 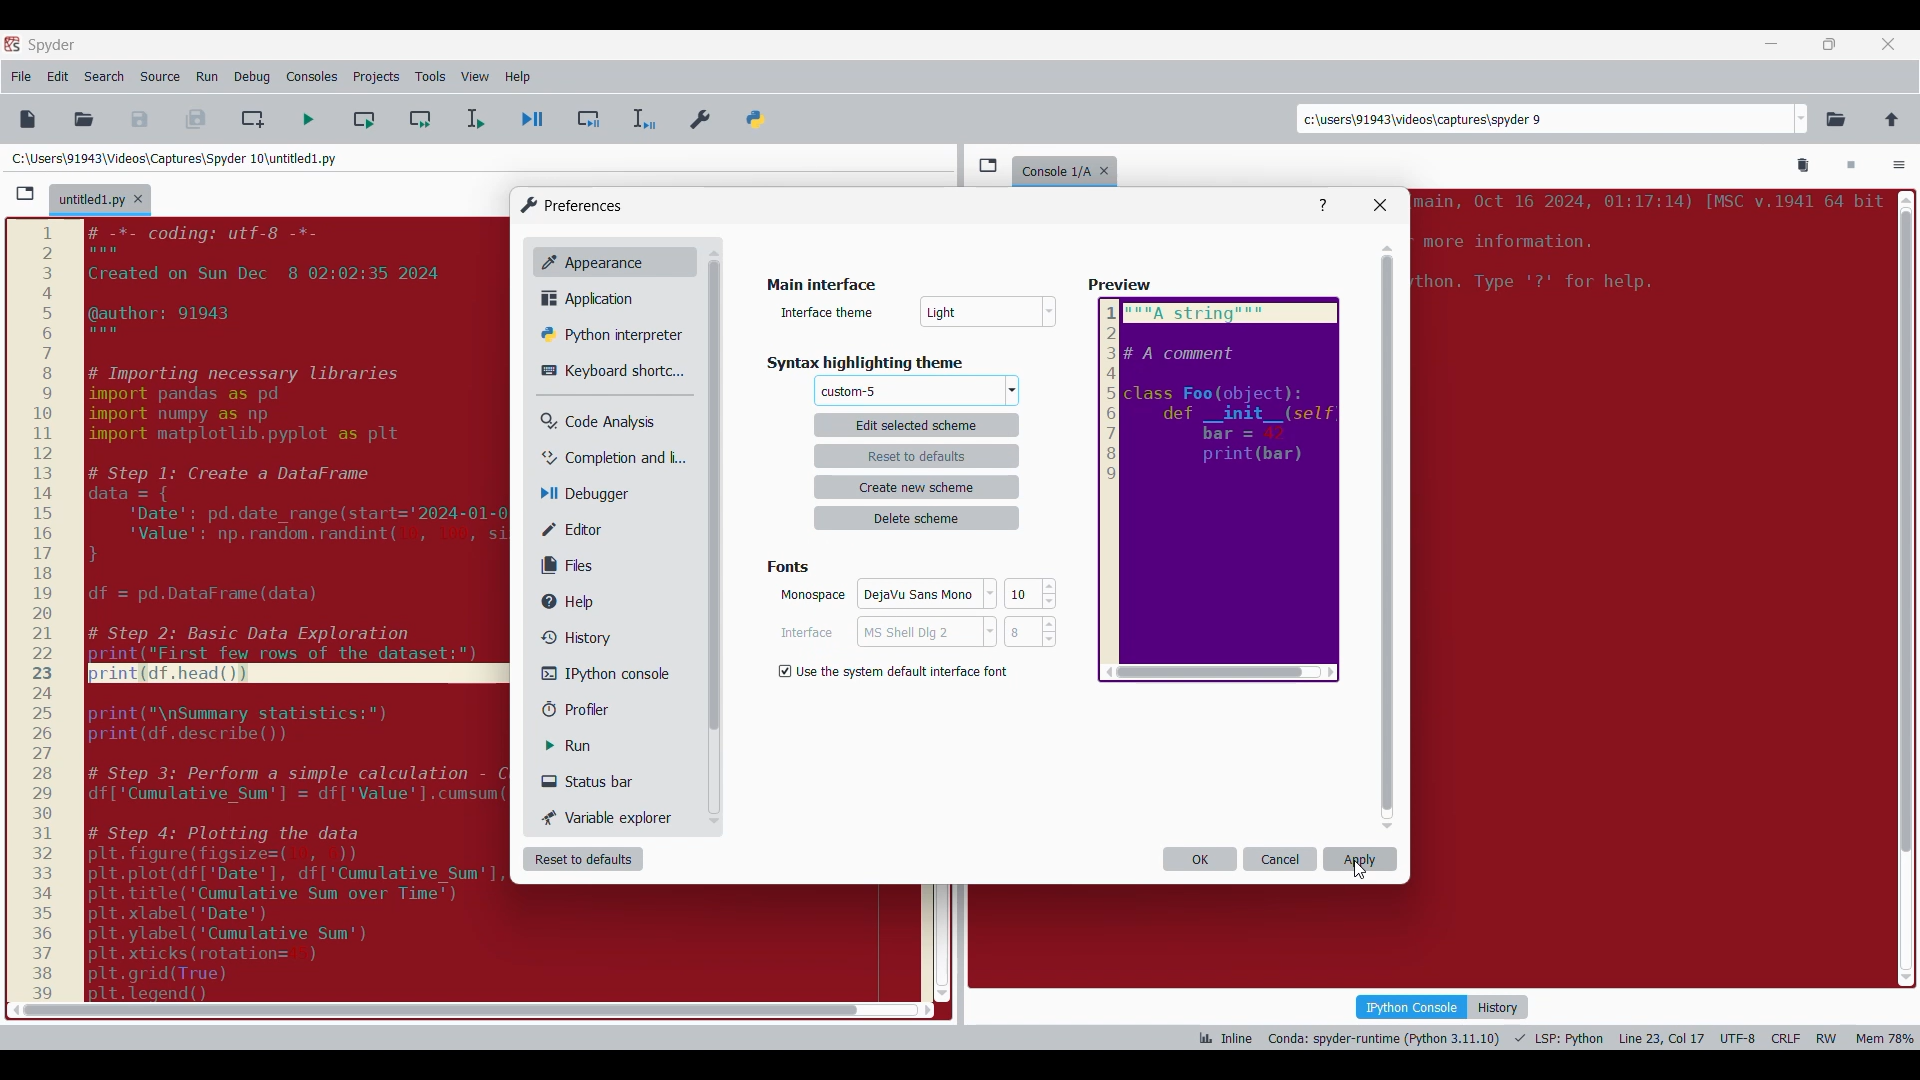 What do you see at coordinates (25, 194) in the screenshot?
I see `Browse tabs` at bounding box center [25, 194].